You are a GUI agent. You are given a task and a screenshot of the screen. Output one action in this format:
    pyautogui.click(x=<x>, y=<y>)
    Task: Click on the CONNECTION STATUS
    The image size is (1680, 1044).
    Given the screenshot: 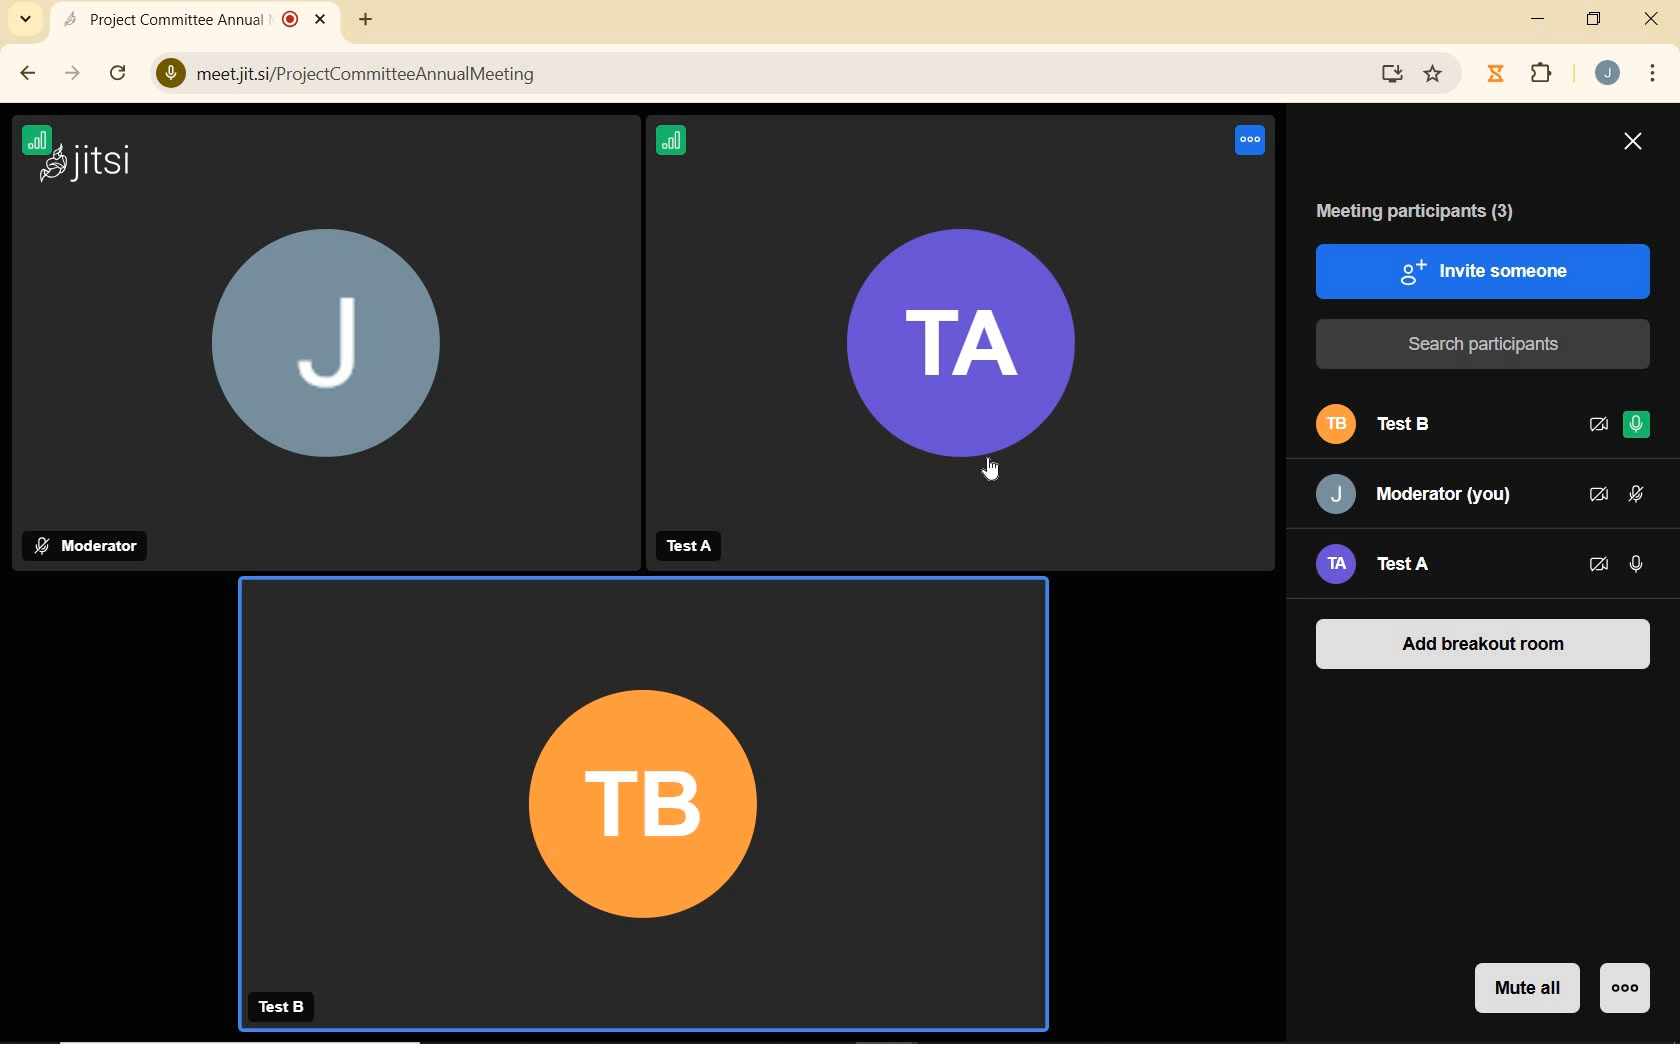 What is the action you would take?
    pyautogui.click(x=37, y=145)
    